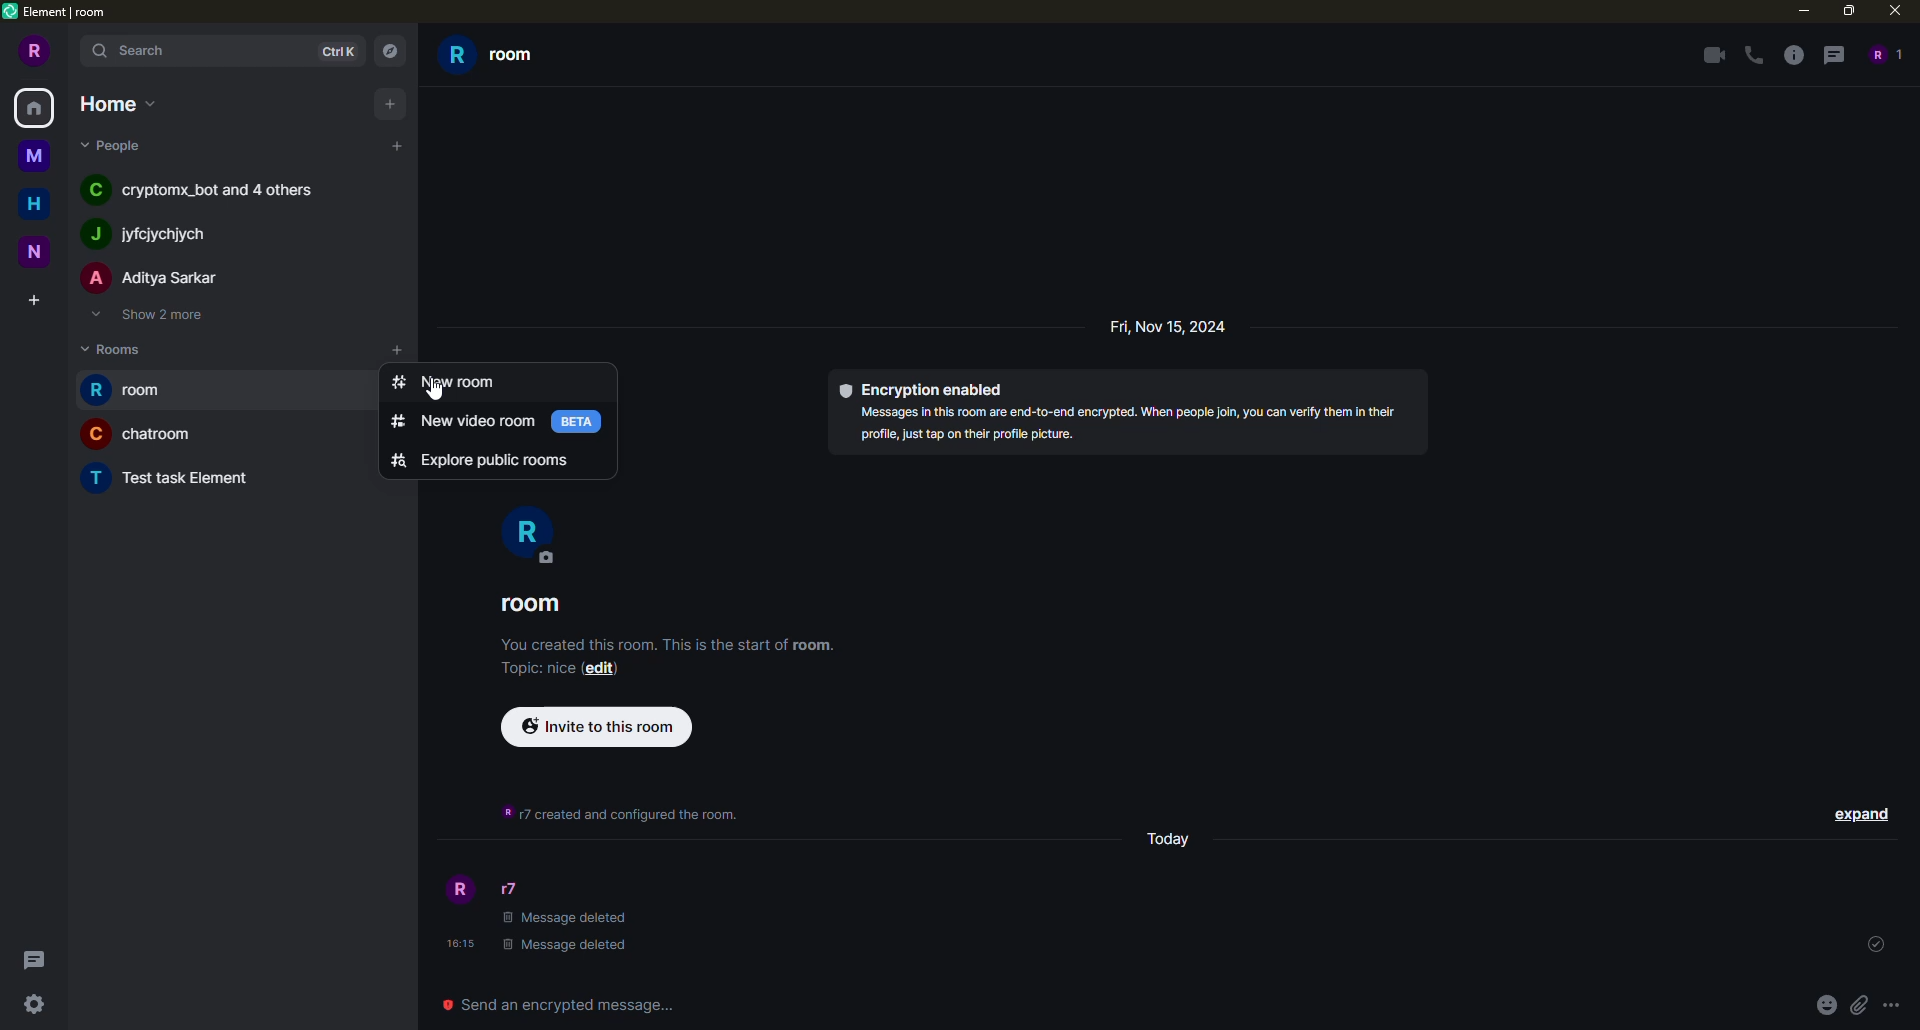 Image resolution: width=1920 pixels, height=1030 pixels. I want to click on show 2 more, so click(156, 314).